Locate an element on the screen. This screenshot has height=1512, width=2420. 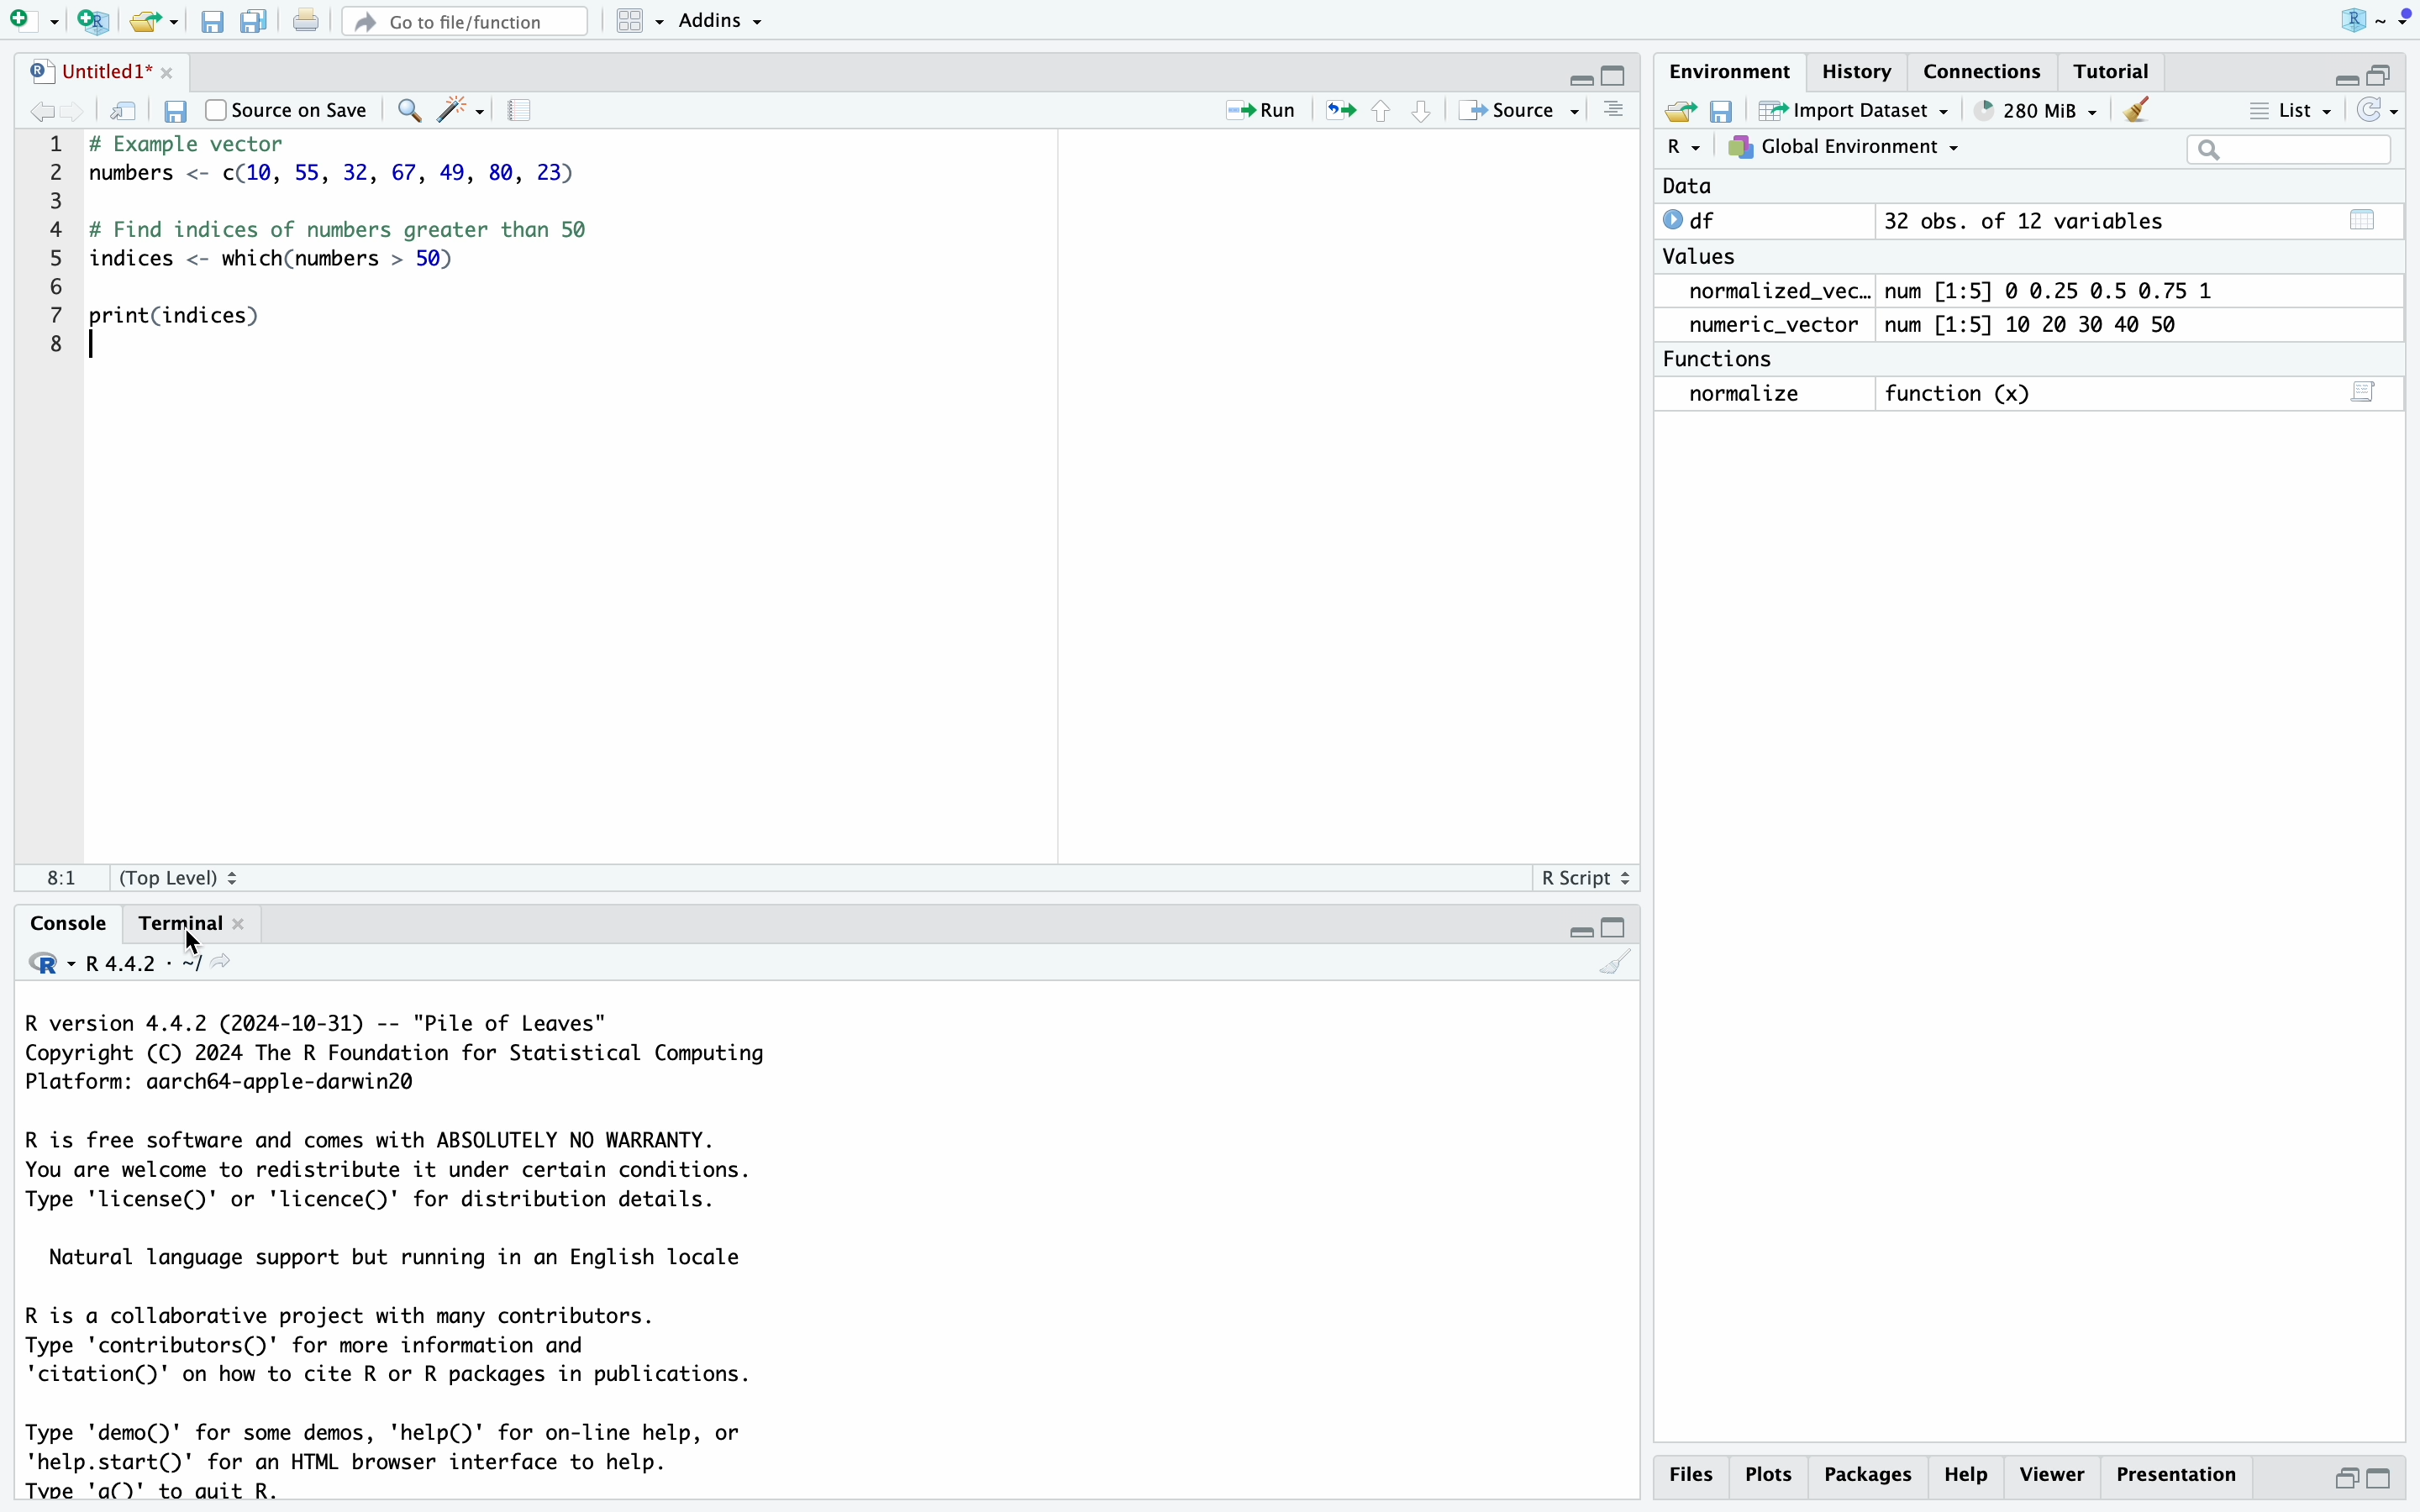
R version 4.4.2 (2024-10-31) -- "Pile of Leaves"

Copyright (C) 2024 The R Foundation for Statistical Computing

Platform: aarch64-apple-darwin2@

R is free software and comes with ABSOLUTELY NO WARRANTY.

You are welcome to redistribute it under certain conditions.

Type 'license()' or 'licence()' for distribution details.
Natural language support but running in an English locale

R is a collaborative project with many contributors.

Type 'contributors()' for more information and

'citation()' on how to cite R or R packages in publications.

Type 'demo()' for some demos, 'help(D)' for on-line help, or

'help.start()' for an HTML browser interface to help.

Type 'q()' to quit R.

[Workspace loaded from ~/.RData]

> normalize <- function(x) {

+ return((x - min(x)) / (max(x) - min(x)))

+}

>

> numeric_vector <- c(10, 20, 30, 40, 50)

>

> normalized_vector <- normalize(numeric_vector)

>

> print(normalized_vector)

[1] 0.00 0.25 0.50 0.75 1.00

>

> print(normalized_vector)

[1] 0.00 0.25 0.50 0.75 1.00

>

>

>

> print(filtered_mtcars,"cars")

Error: object 'filtered_mtcars' not found

> print(filtered_mtcars)

Error: object 'filtered_mtcars' not found

>

> is located at coordinates (414, 1251).